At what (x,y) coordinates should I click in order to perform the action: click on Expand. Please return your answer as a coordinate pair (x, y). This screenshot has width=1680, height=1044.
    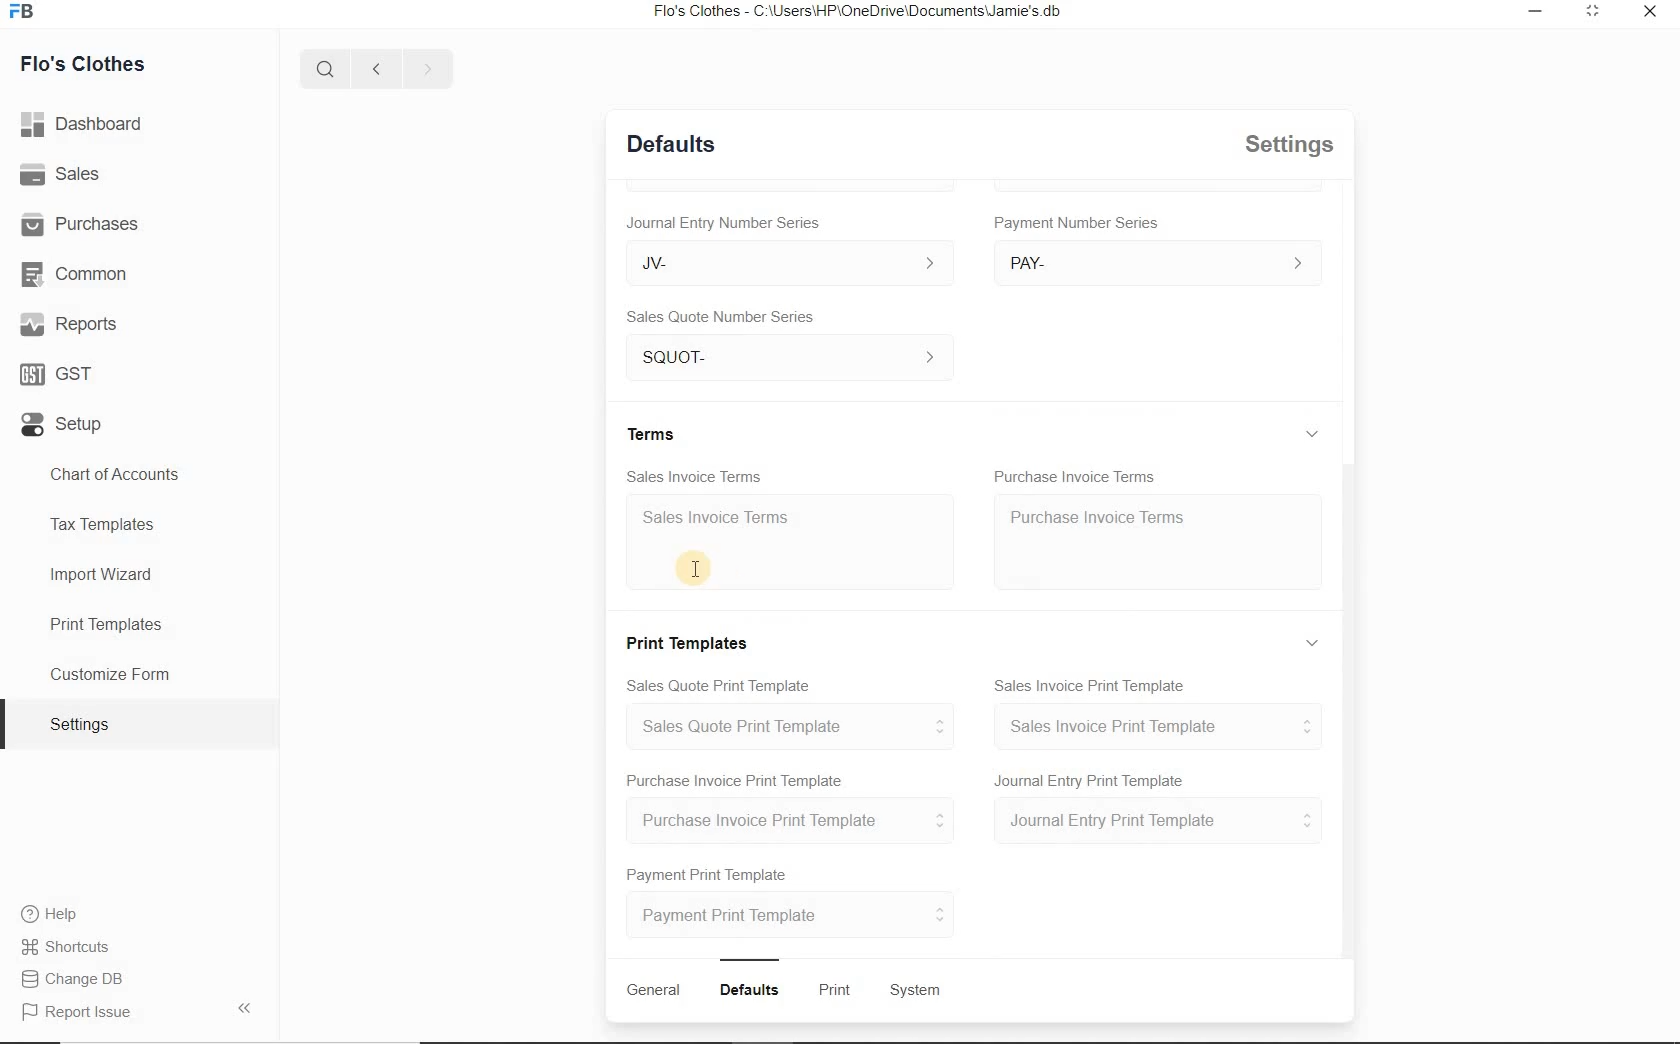
    Looking at the image, I should click on (1311, 640).